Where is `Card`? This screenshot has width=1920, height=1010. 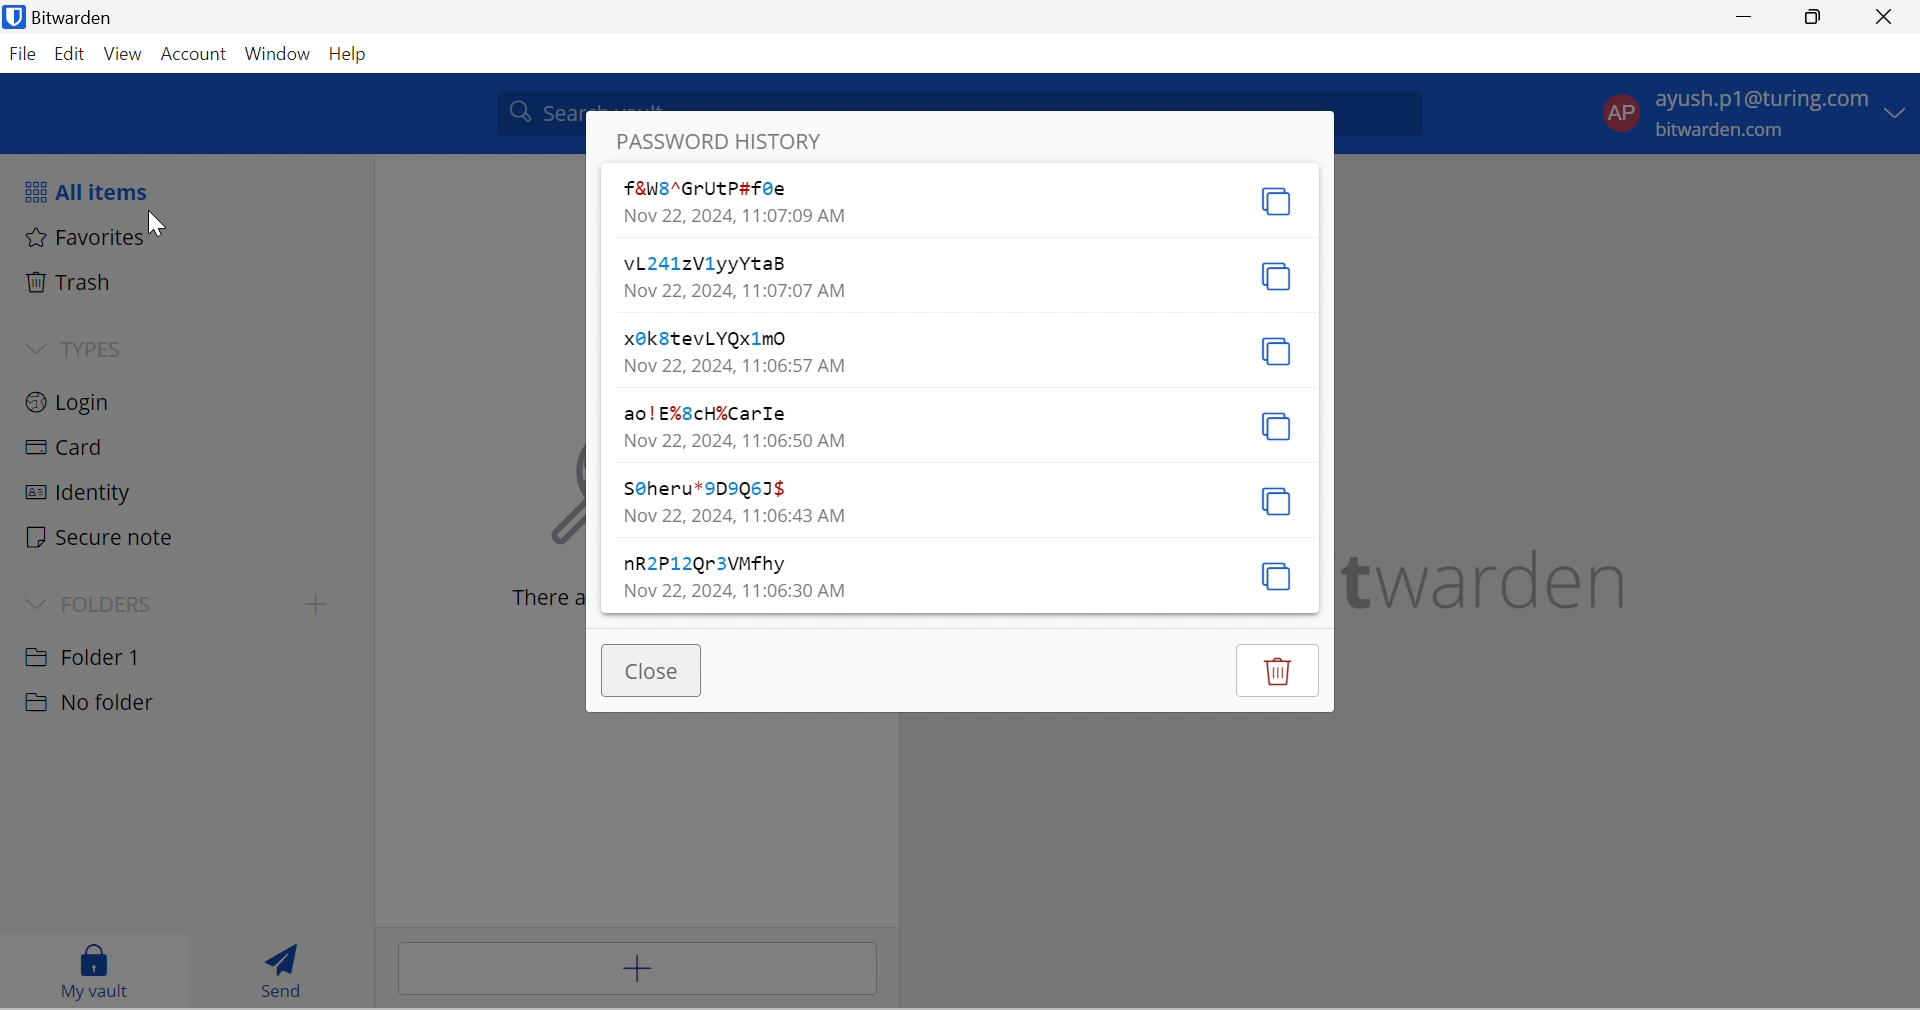
Card is located at coordinates (77, 448).